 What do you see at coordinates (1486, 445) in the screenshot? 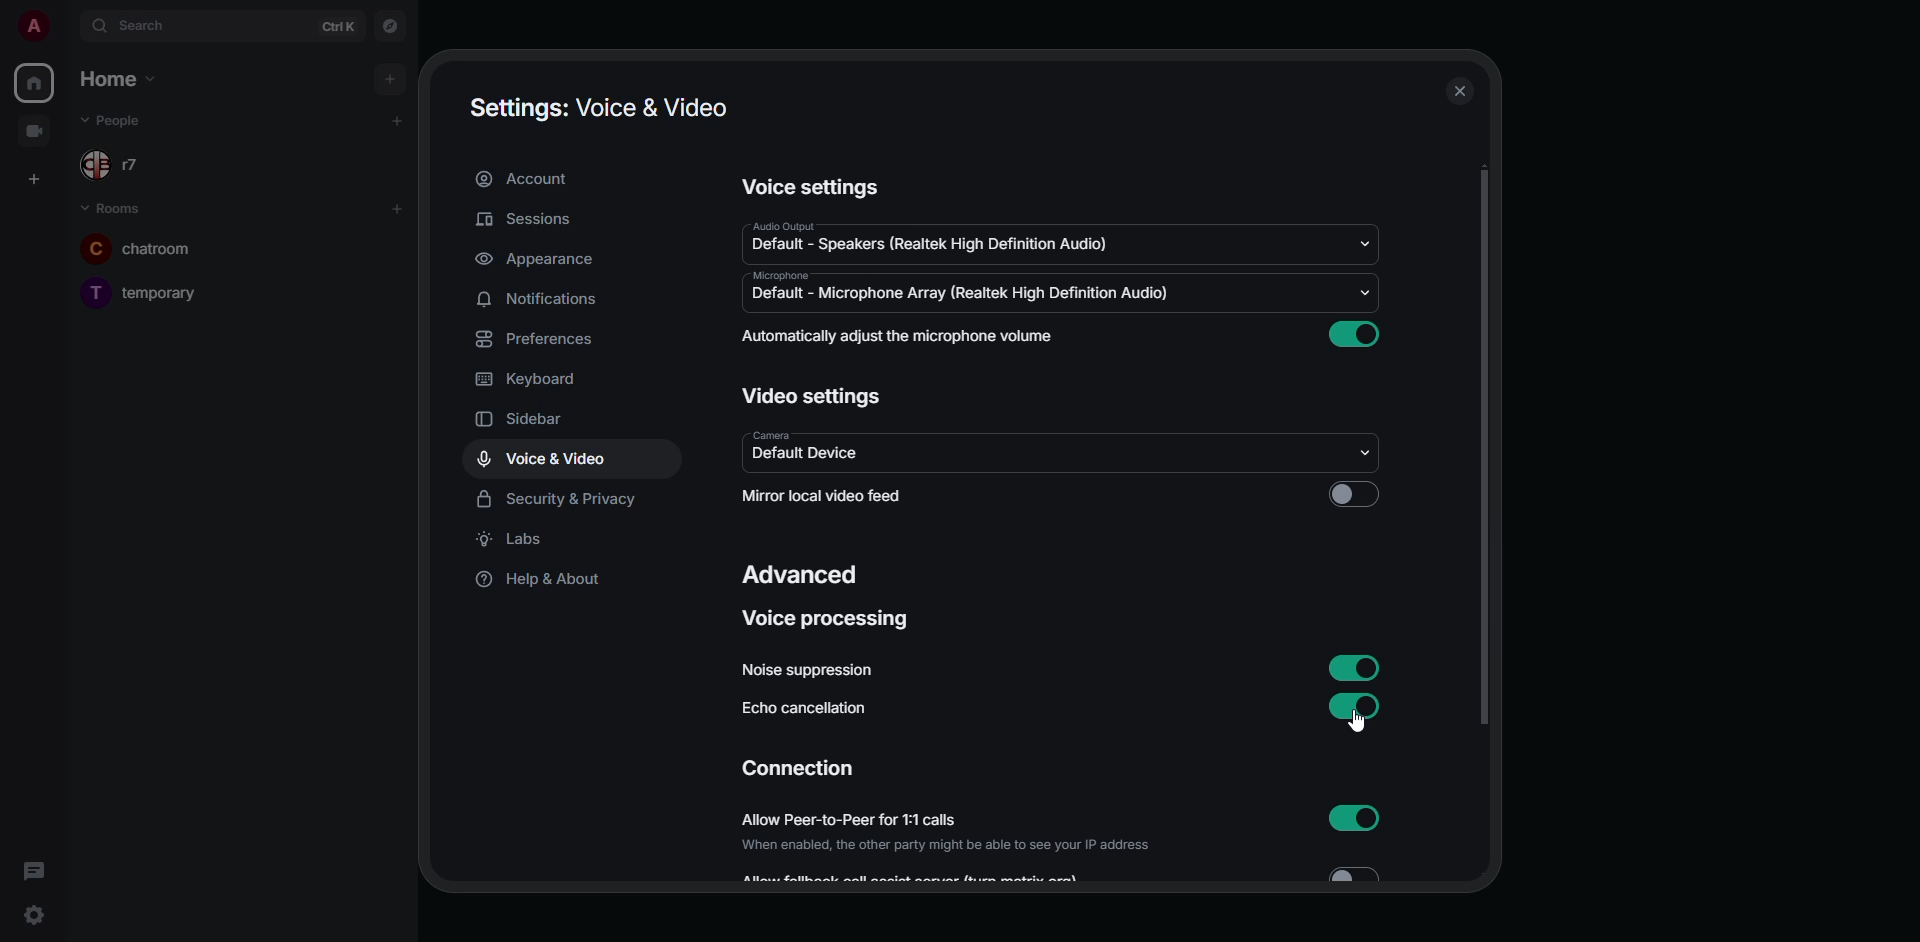
I see `scroll bar` at bounding box center [1486, 445].